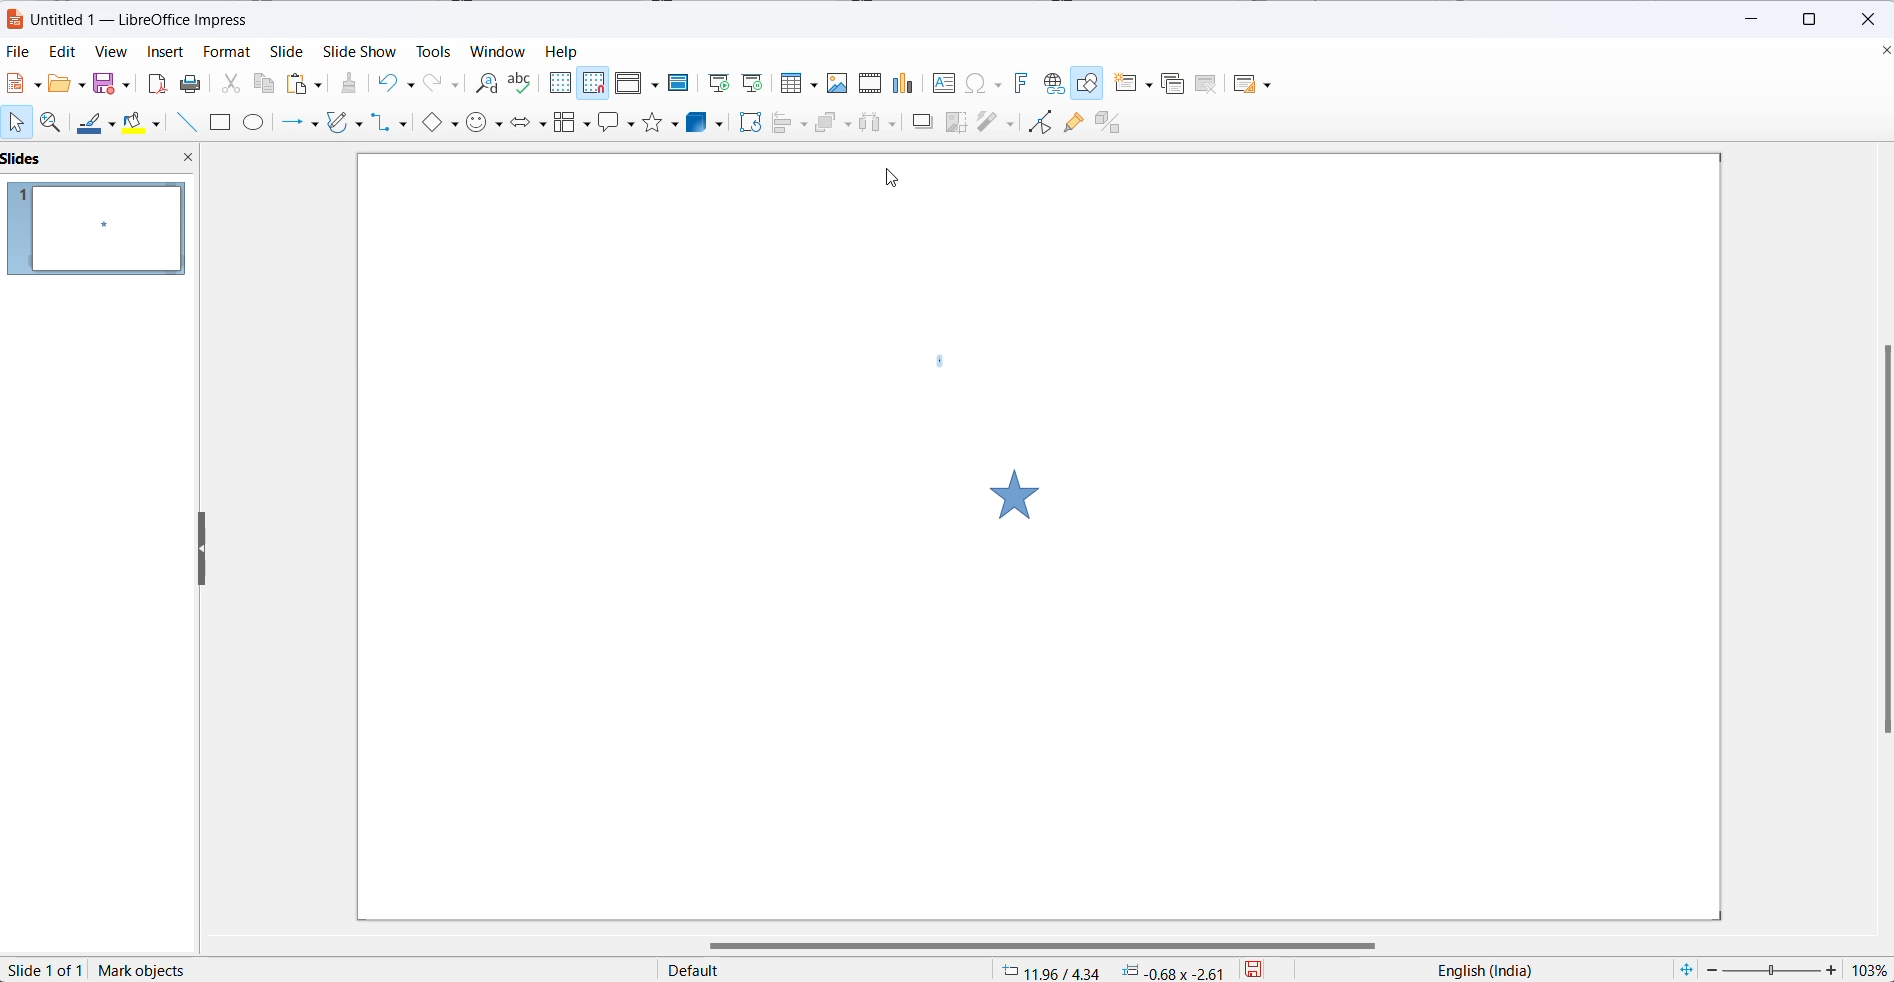 The width and height of the screenshot is (1894, 982). I want to click on star, so click(1027, 490).